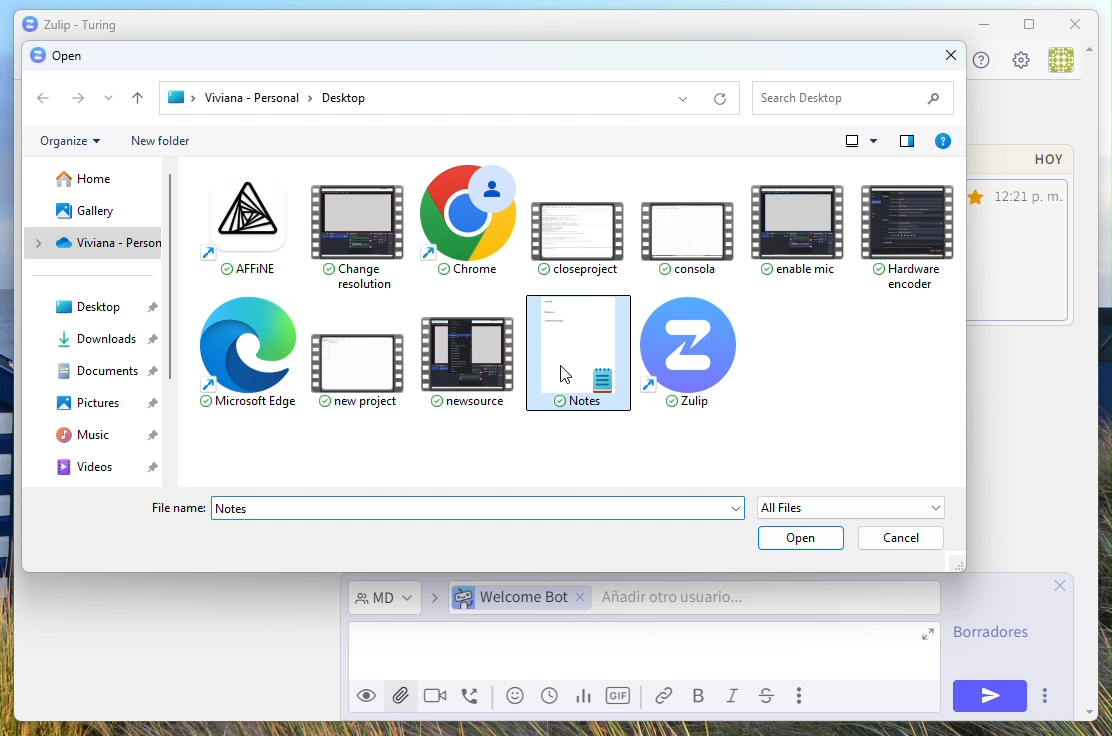 This screenshot has height=736, width=1112. What do you see at coordinates (580, 354) in the screenshot?
I see `notes` at bounding box center [580, 354].